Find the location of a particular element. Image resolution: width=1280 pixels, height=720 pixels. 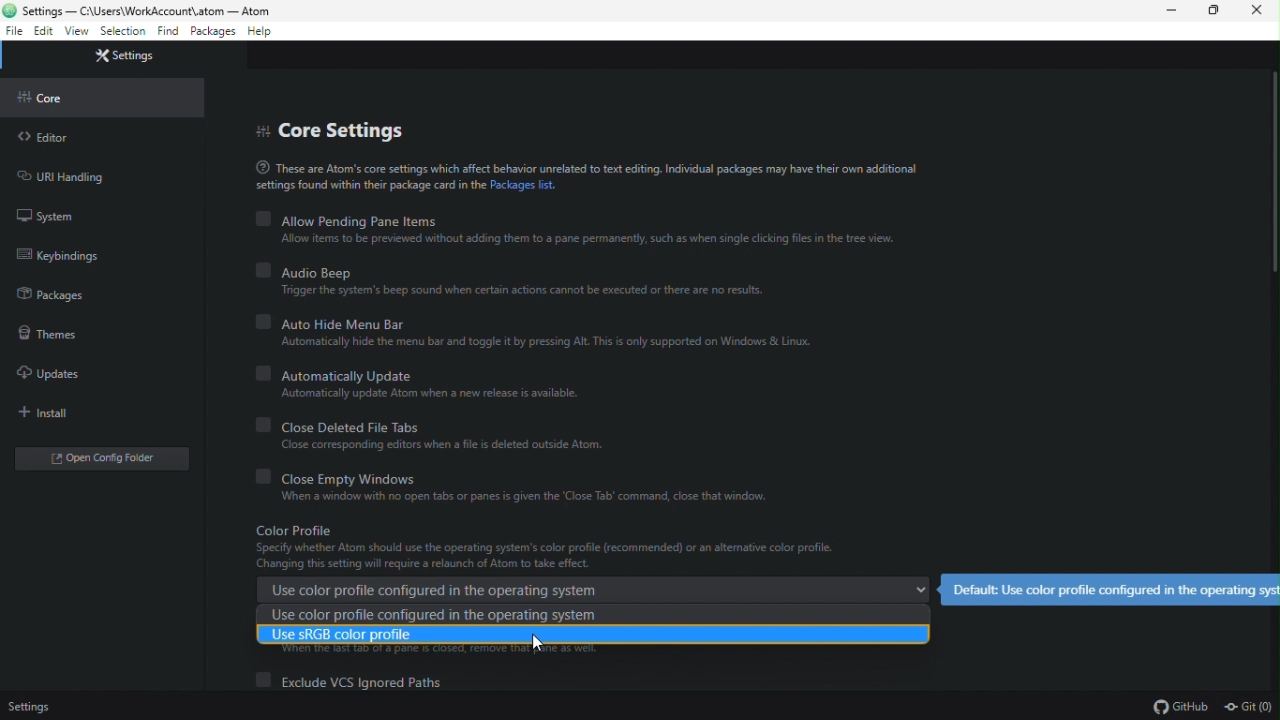

URL handling is located at coordinates (69, 177).